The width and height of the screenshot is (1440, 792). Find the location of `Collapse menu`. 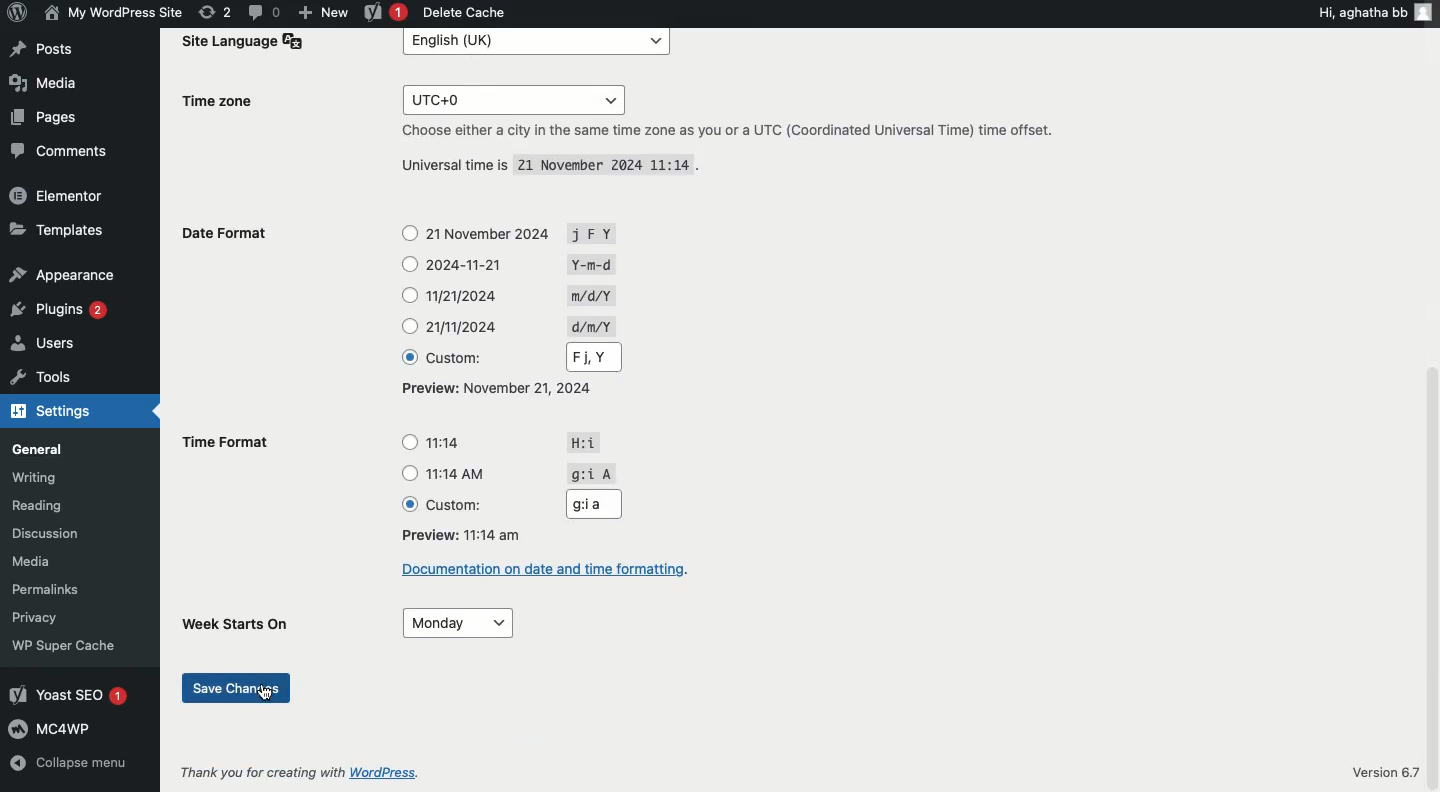

Collapse menu is located at coordinates (74, 764).